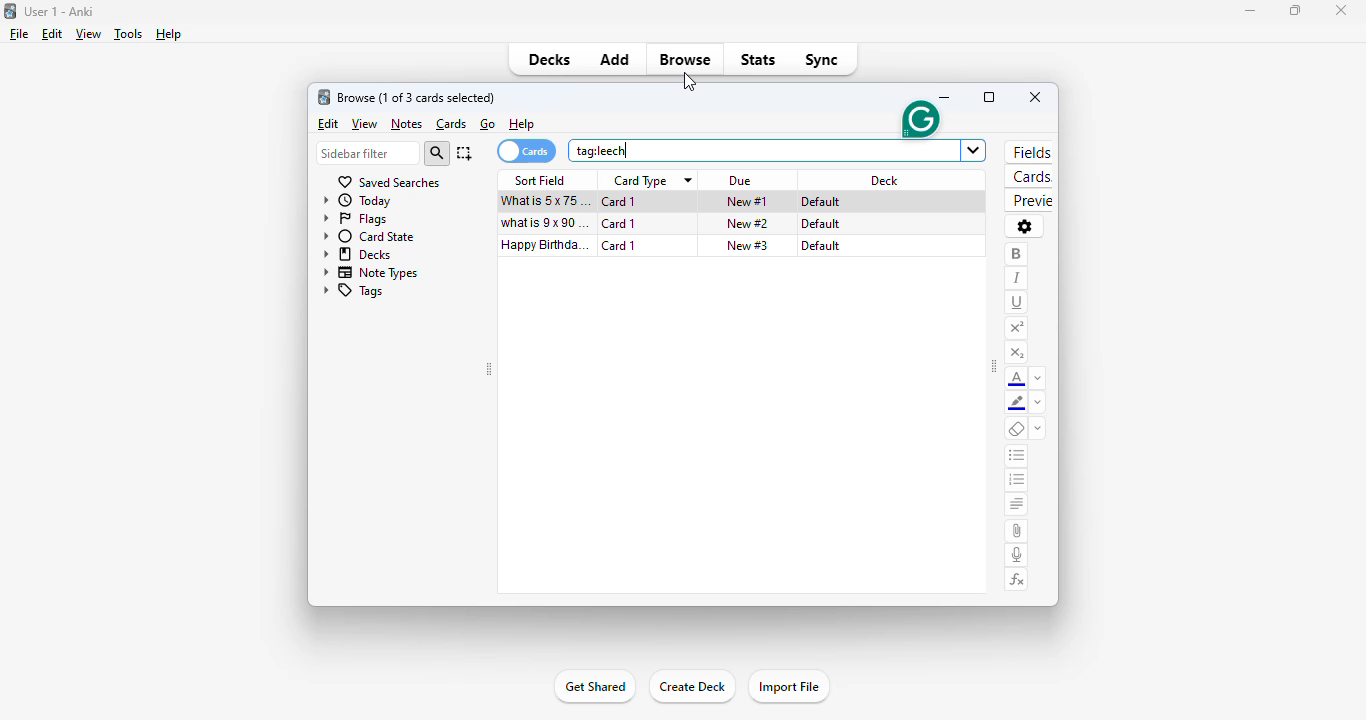  Describe the element at coordinates (369, 153) in the screenshot. I see `sidebar filter` at that location.